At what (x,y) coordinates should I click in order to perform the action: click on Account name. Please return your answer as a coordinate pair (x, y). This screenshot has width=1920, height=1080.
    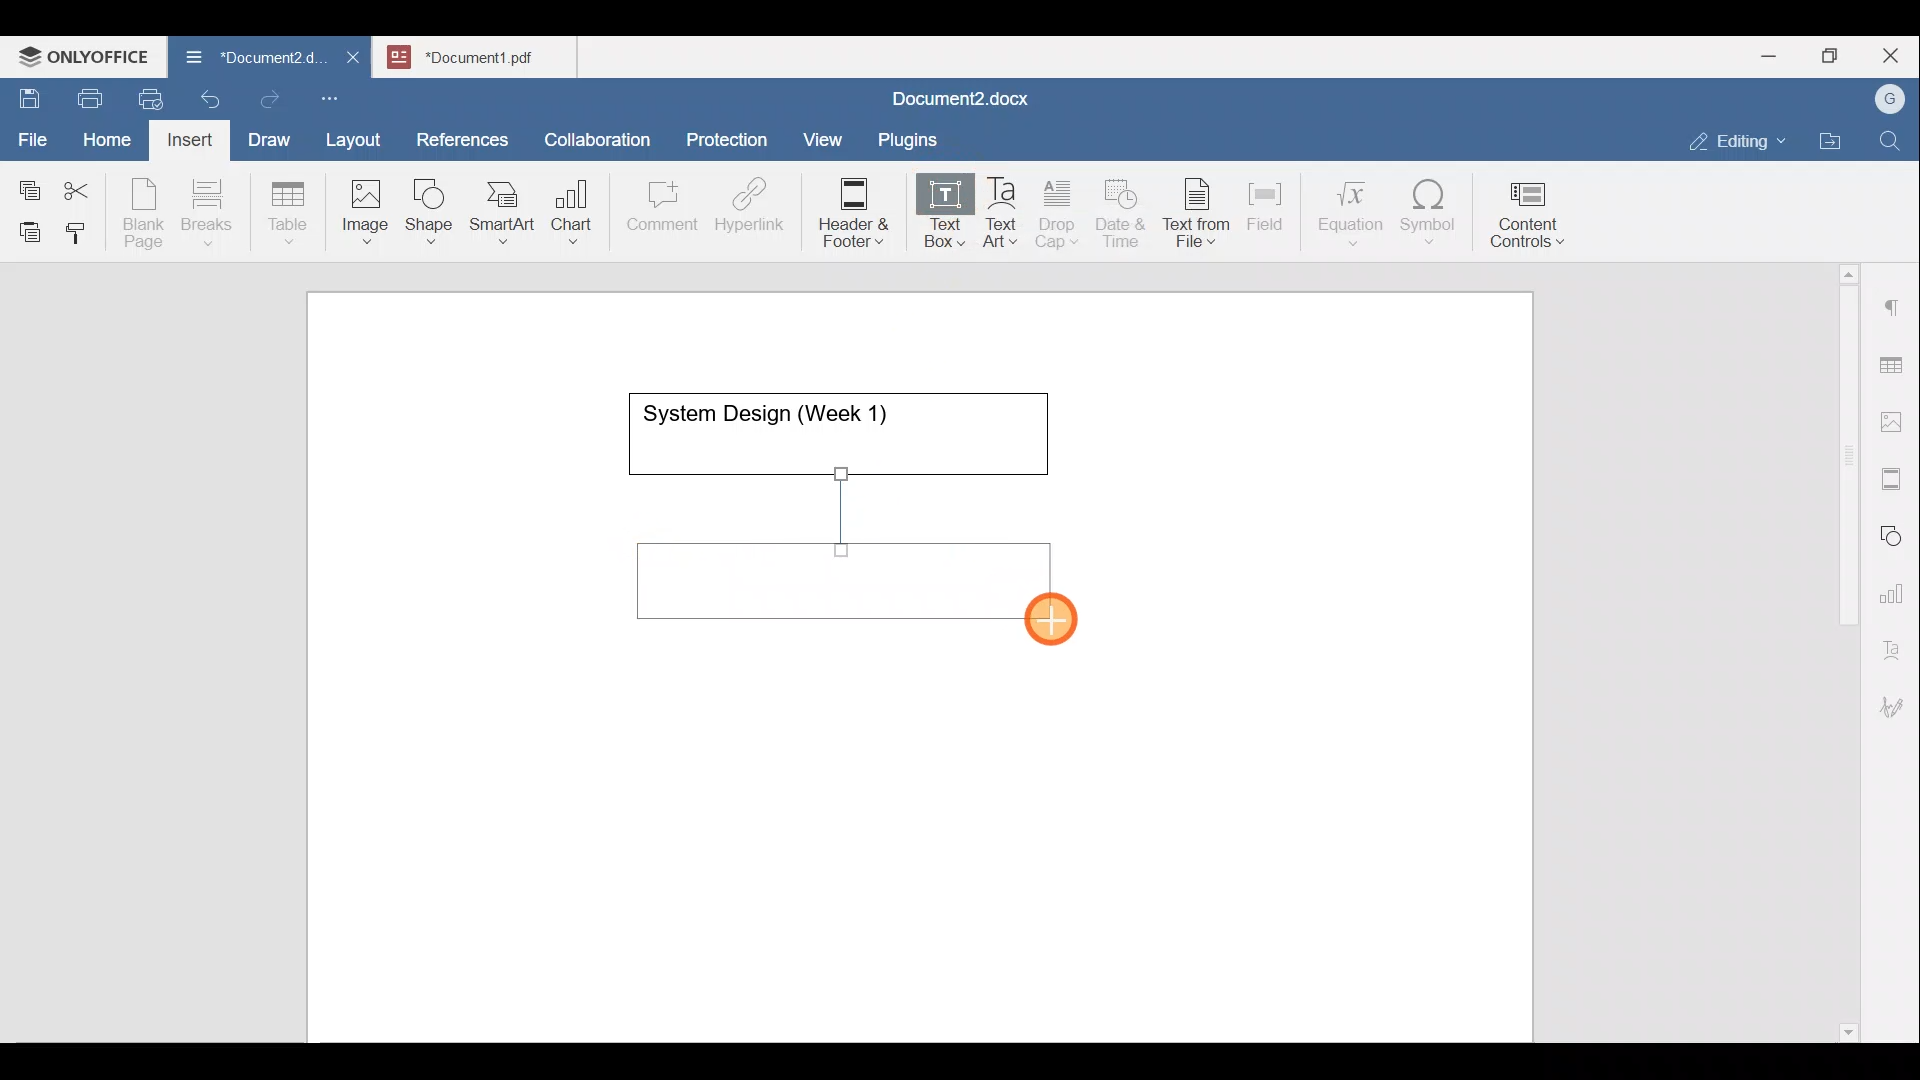
    Looking at the image, I should click on (1885, 100).